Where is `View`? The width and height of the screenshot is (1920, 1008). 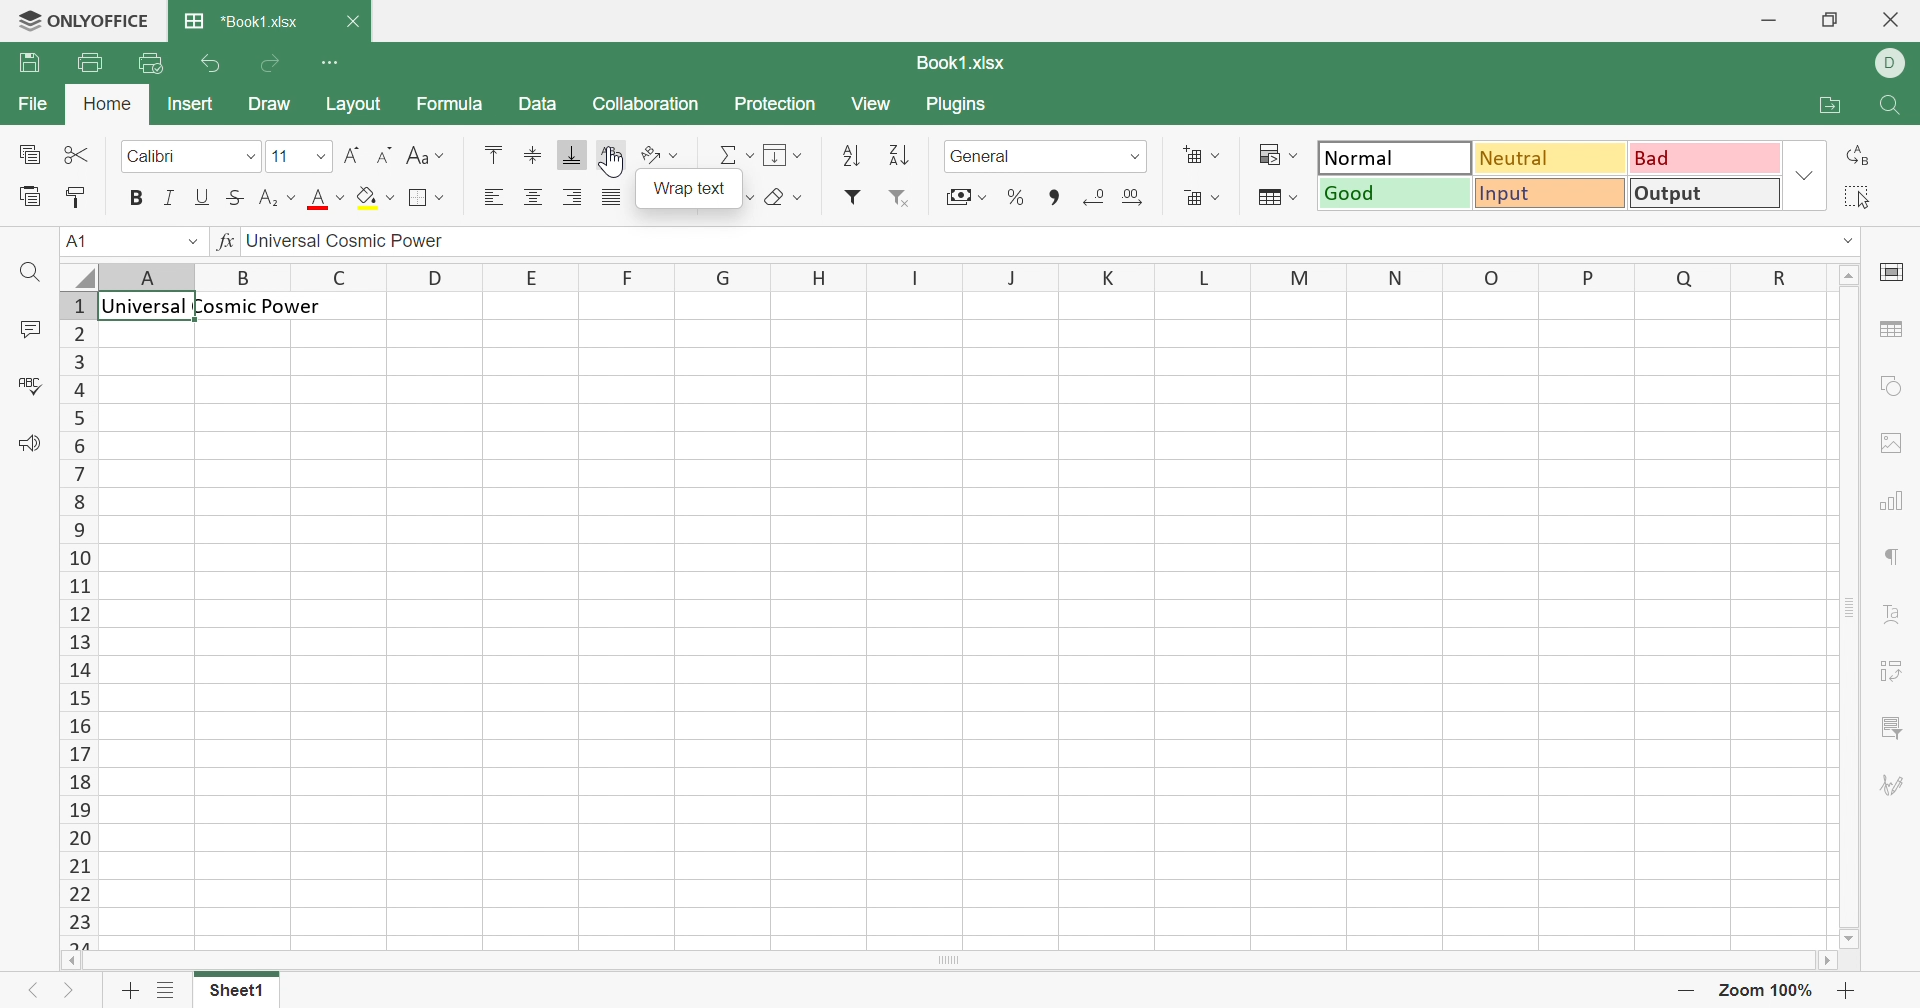 View is located at coordinates (879, 104).